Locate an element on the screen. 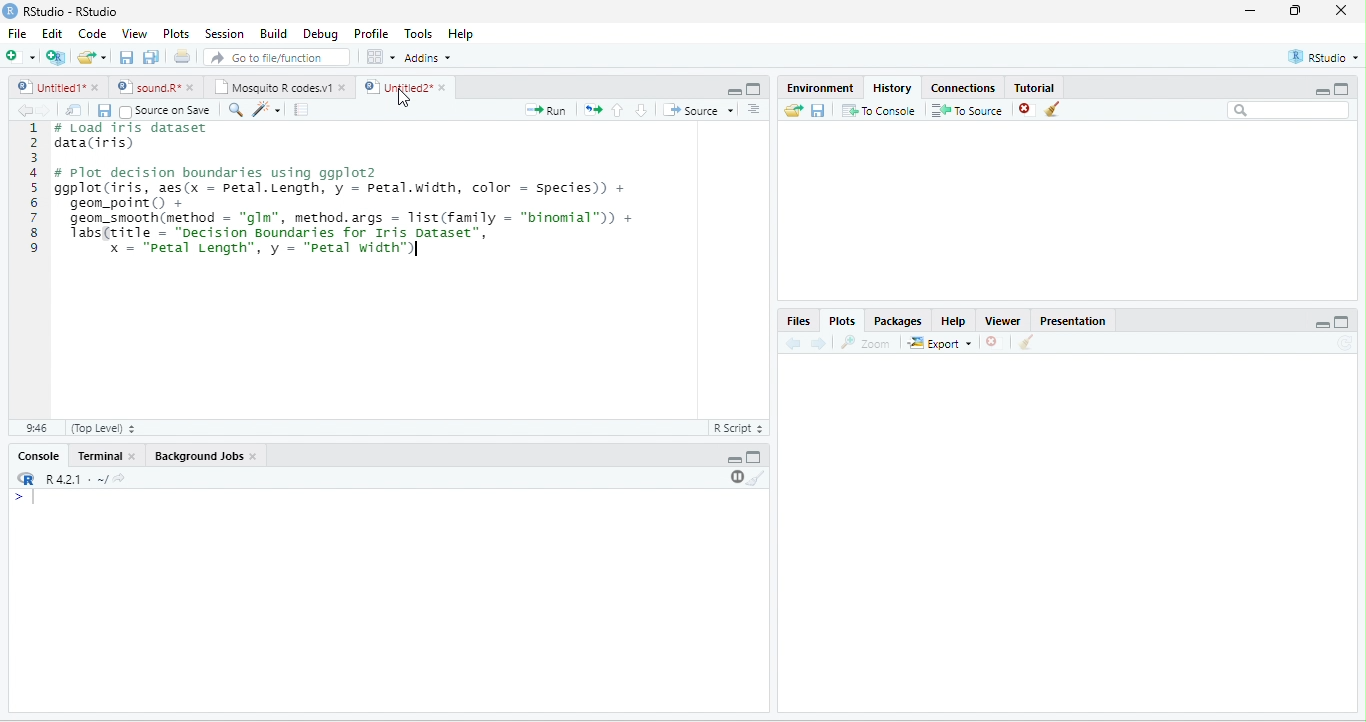 This screenshot has height=722, width=1366. maximize is located at coordinates (1342, 88).